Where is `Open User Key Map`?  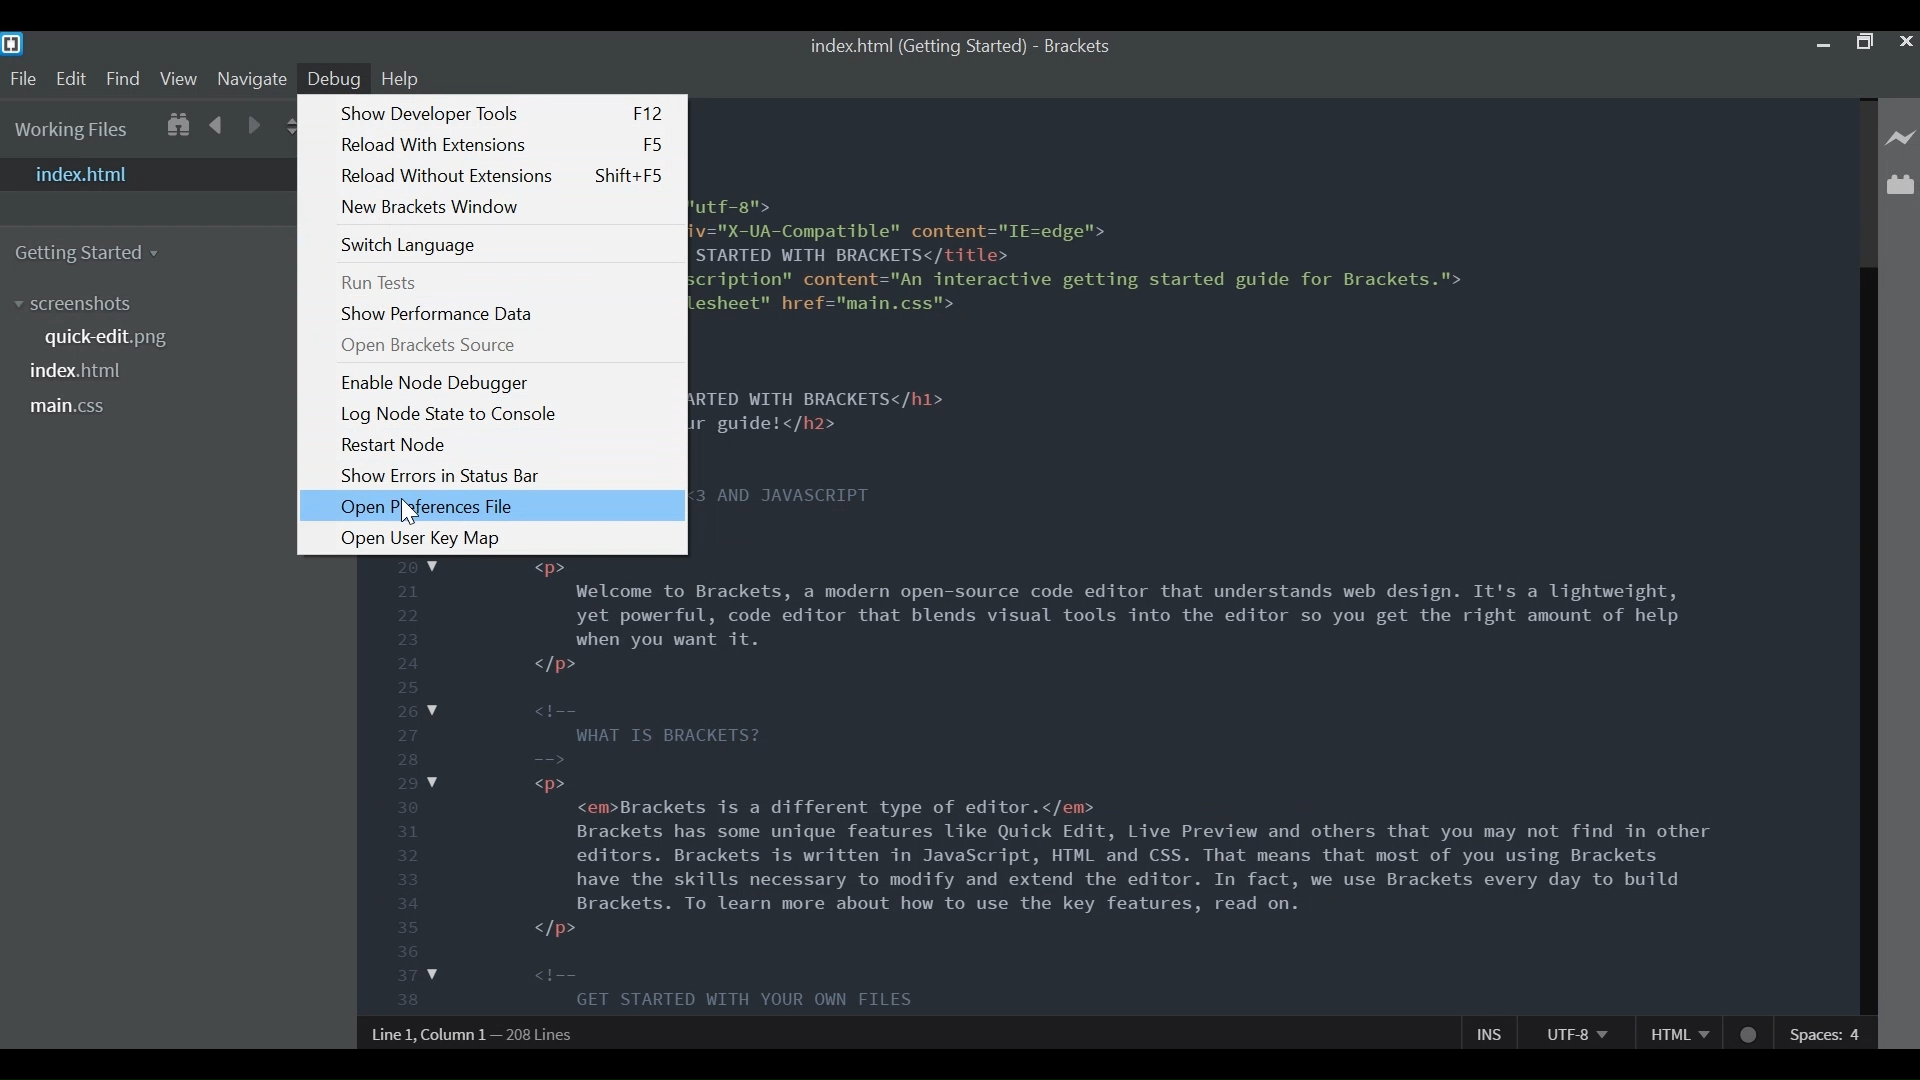 Open User Key Map is located at coordinates (422, 541).